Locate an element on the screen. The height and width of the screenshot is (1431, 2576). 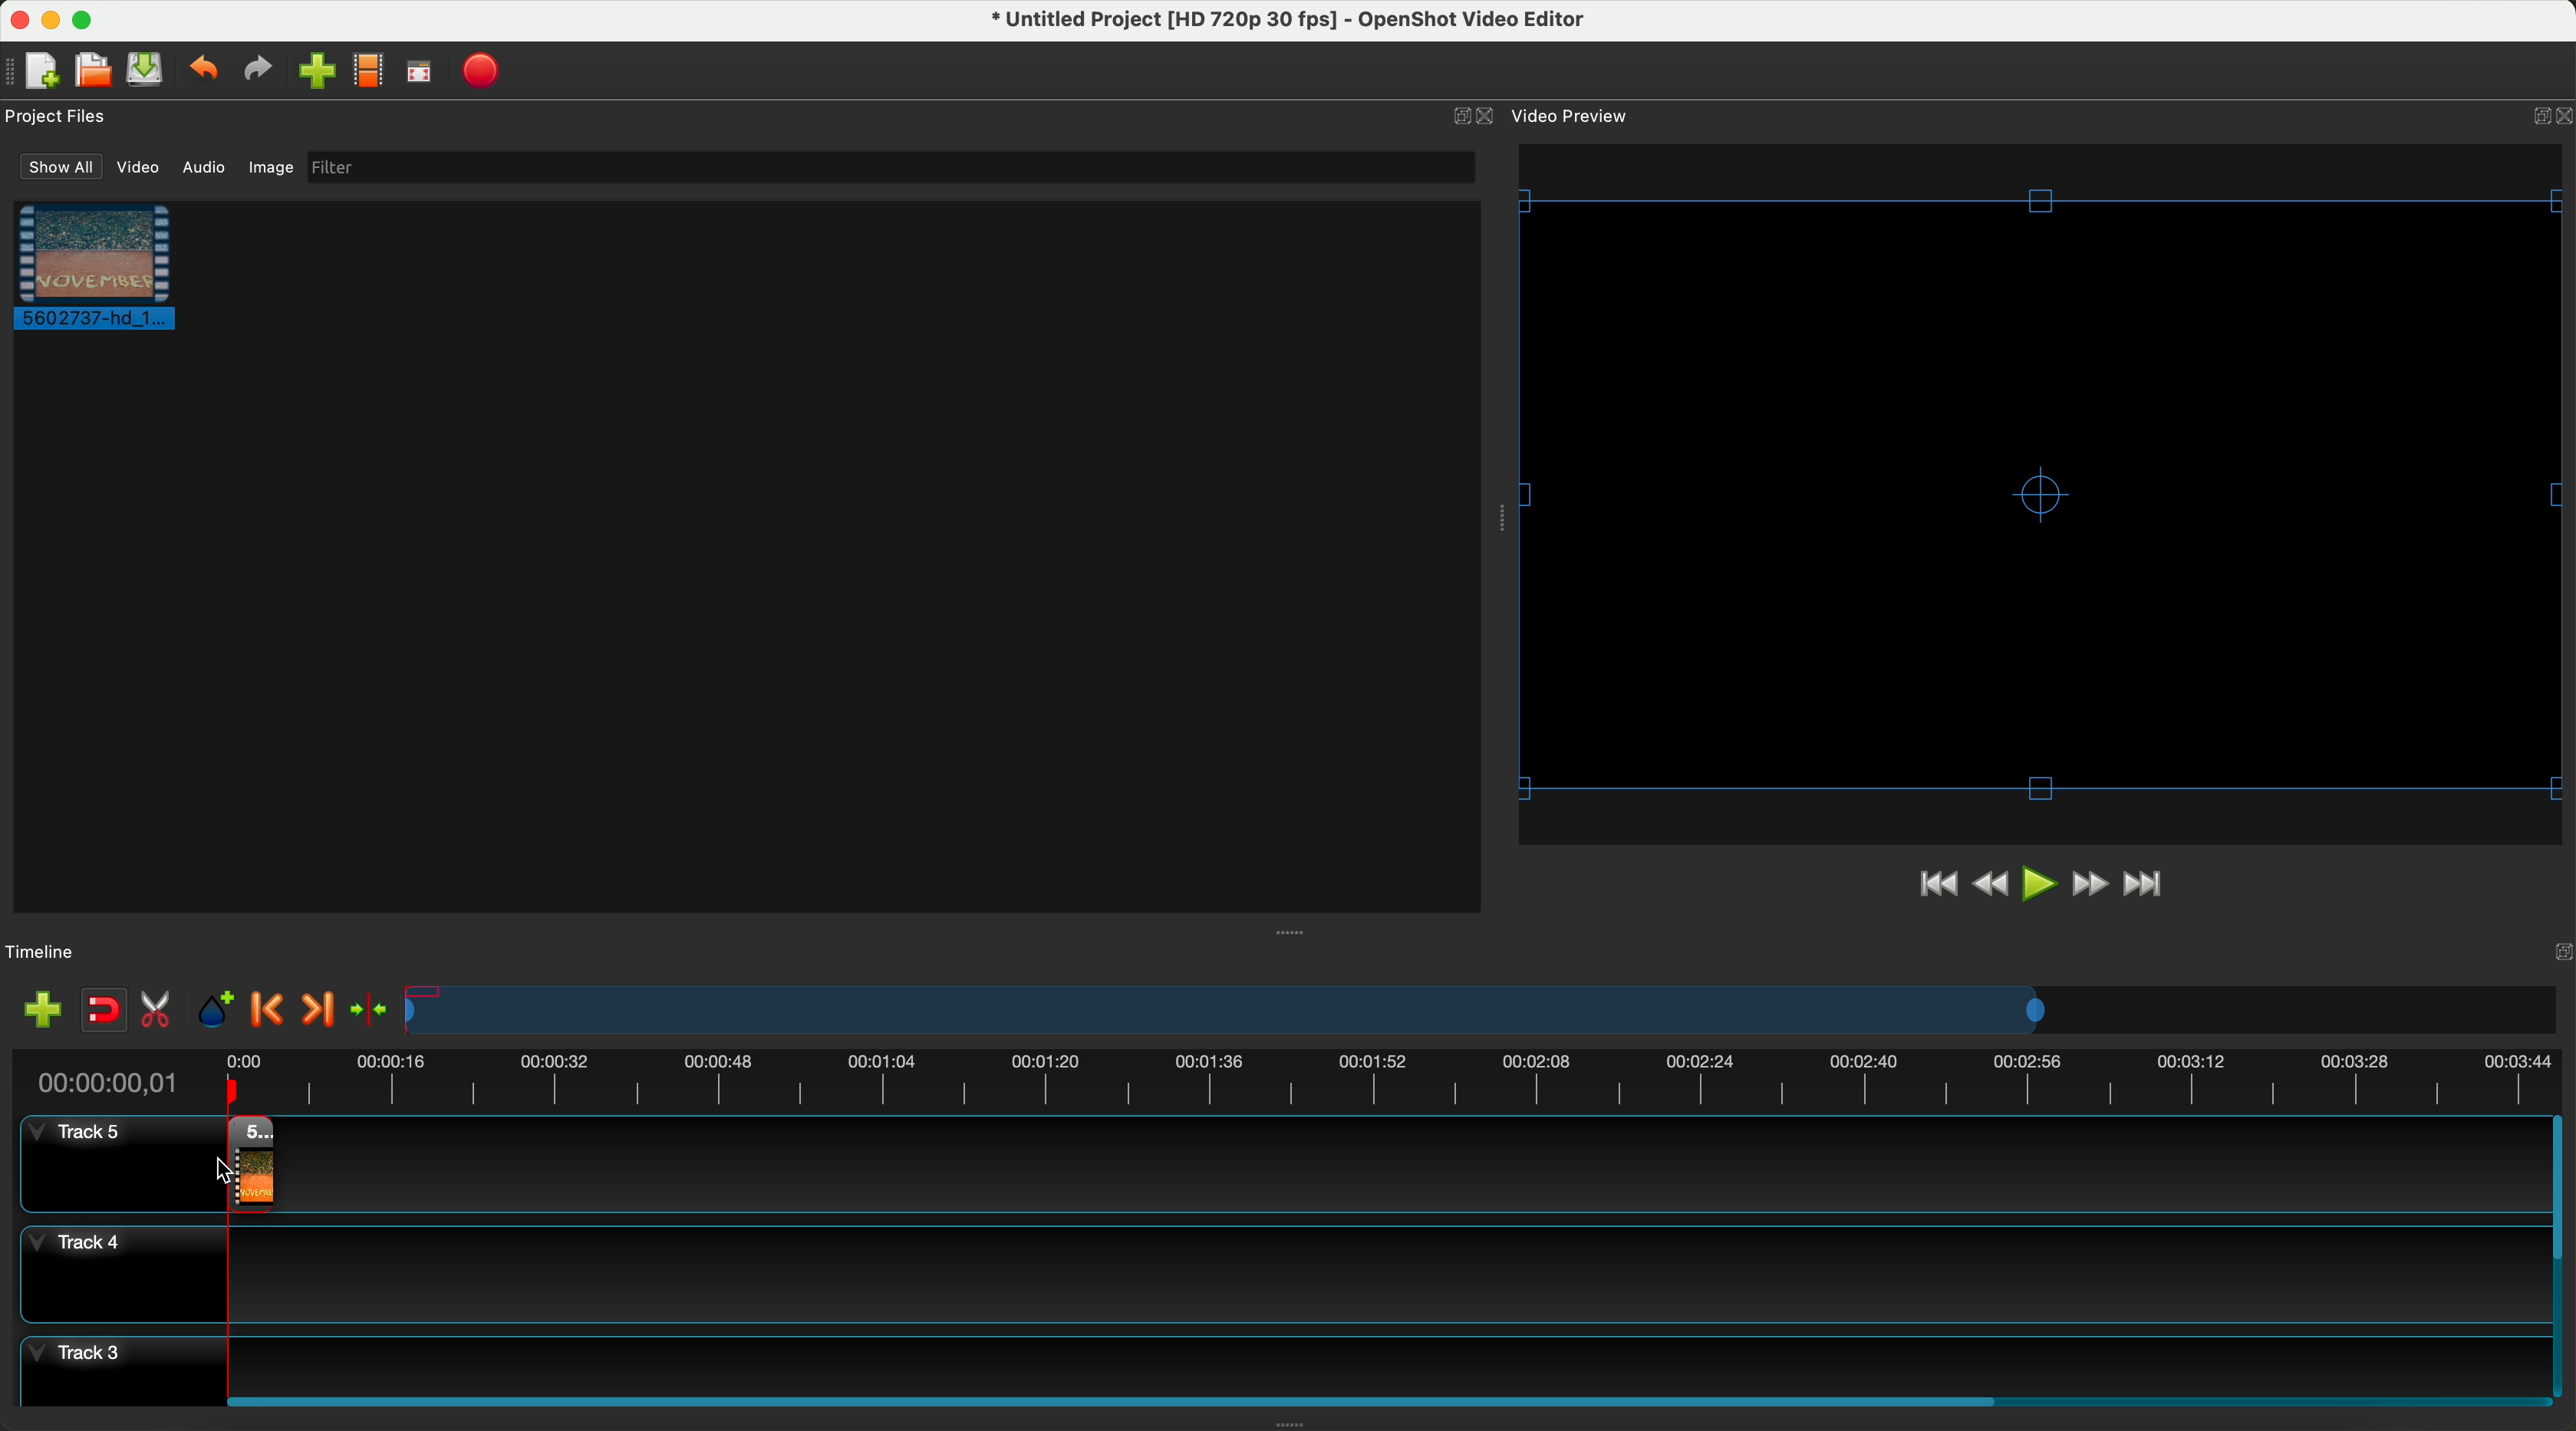
track 5 is located at coordinates (109, 1164).